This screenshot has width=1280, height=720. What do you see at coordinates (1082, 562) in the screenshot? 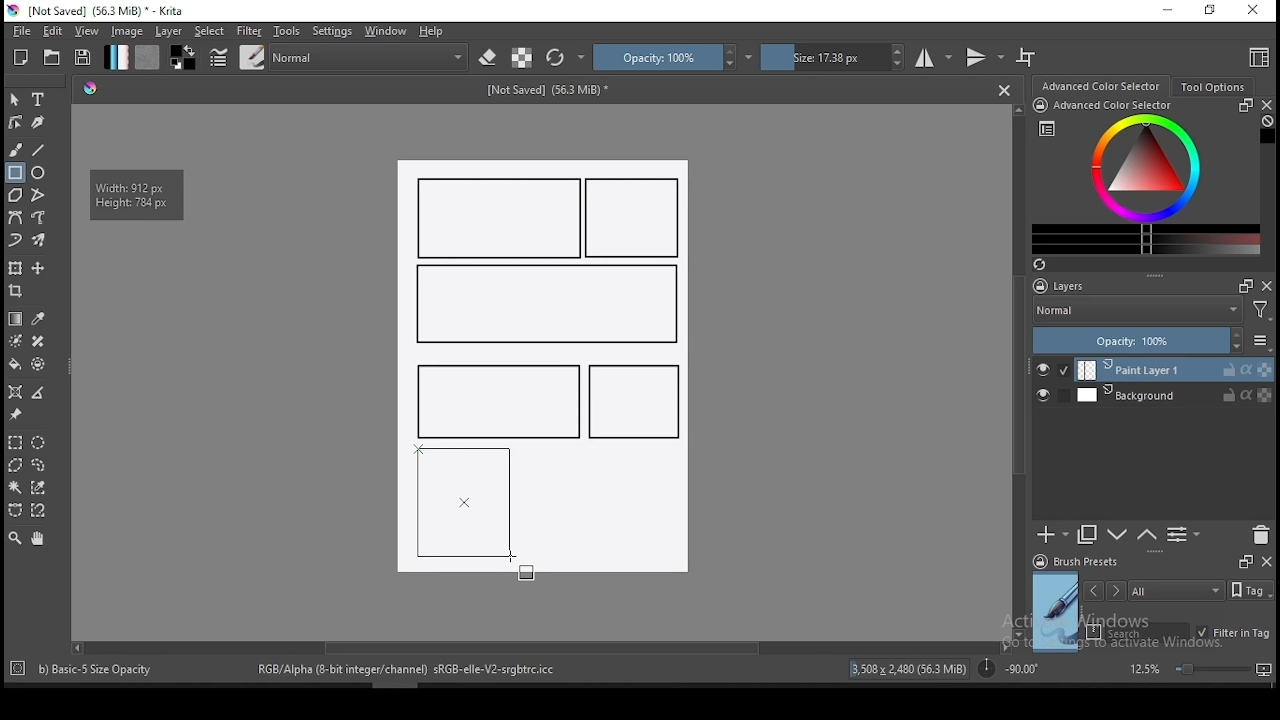
I see `brush presets` at bounding box center [1082, 562].